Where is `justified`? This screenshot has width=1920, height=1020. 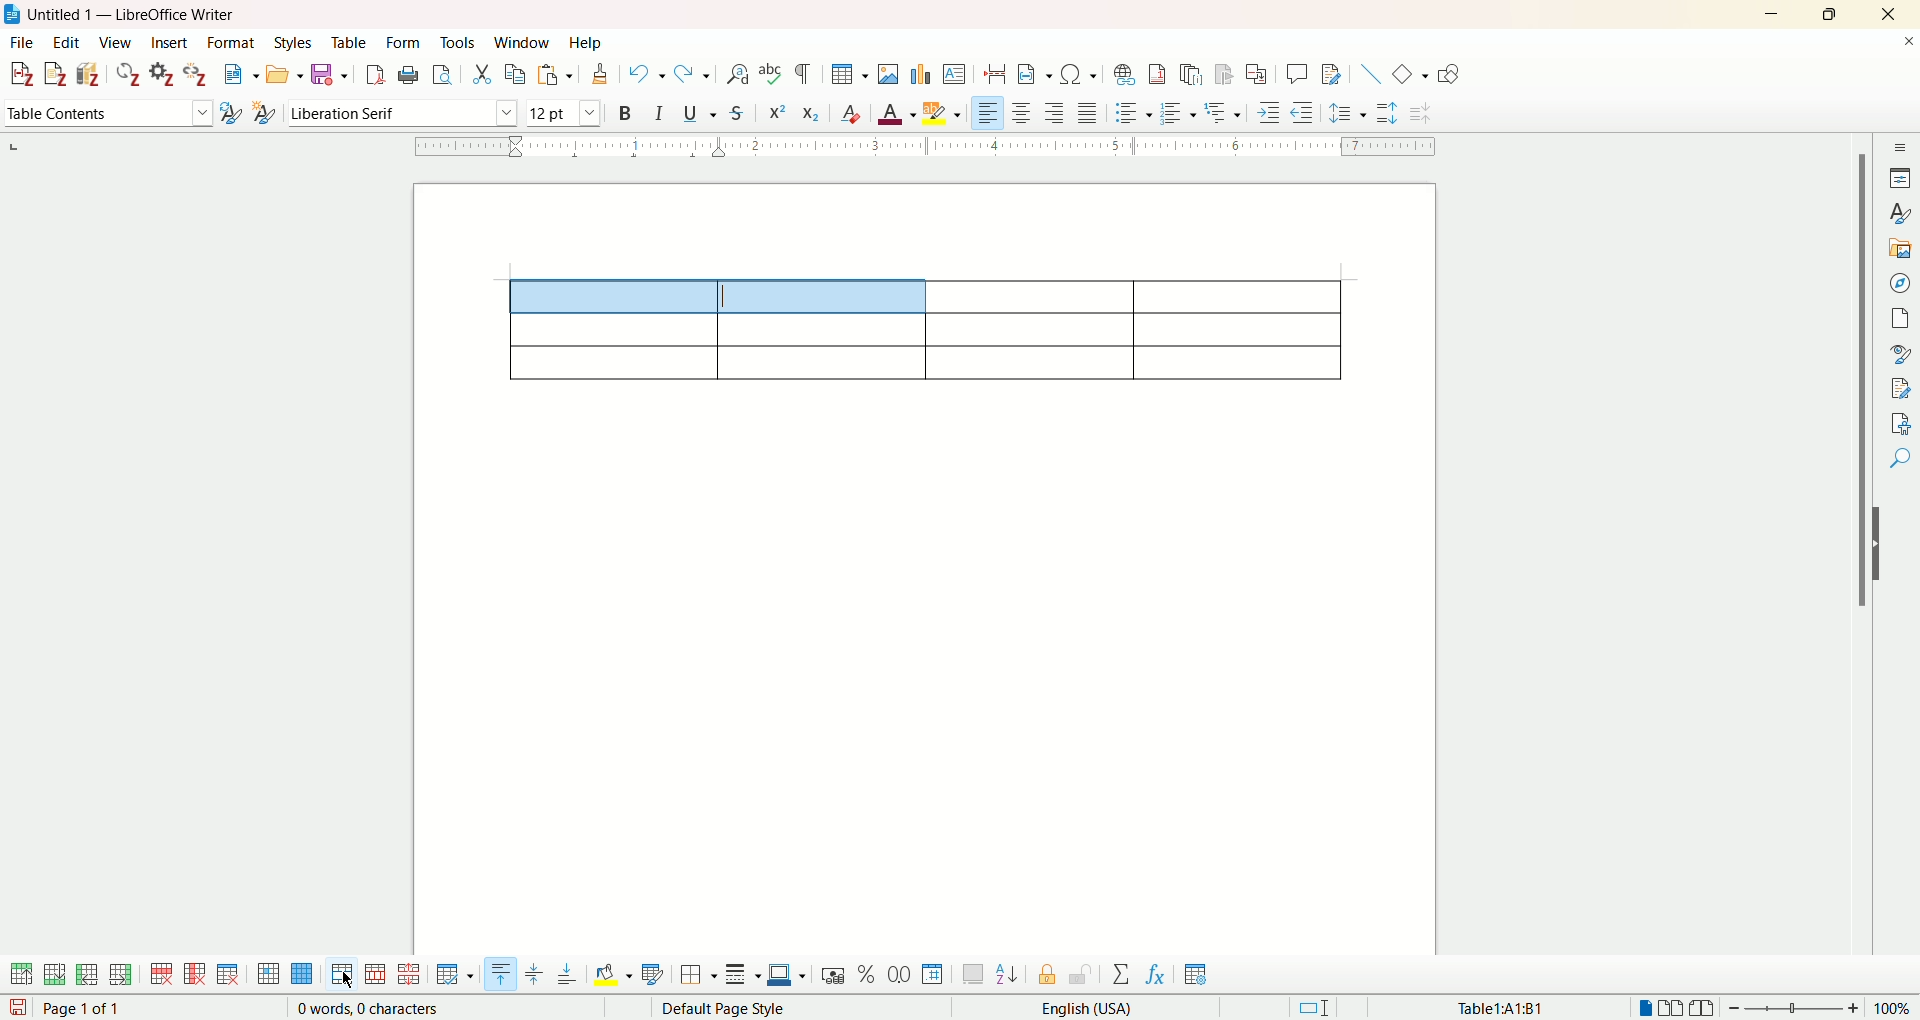
justified is located at coordinates (1086, 116).